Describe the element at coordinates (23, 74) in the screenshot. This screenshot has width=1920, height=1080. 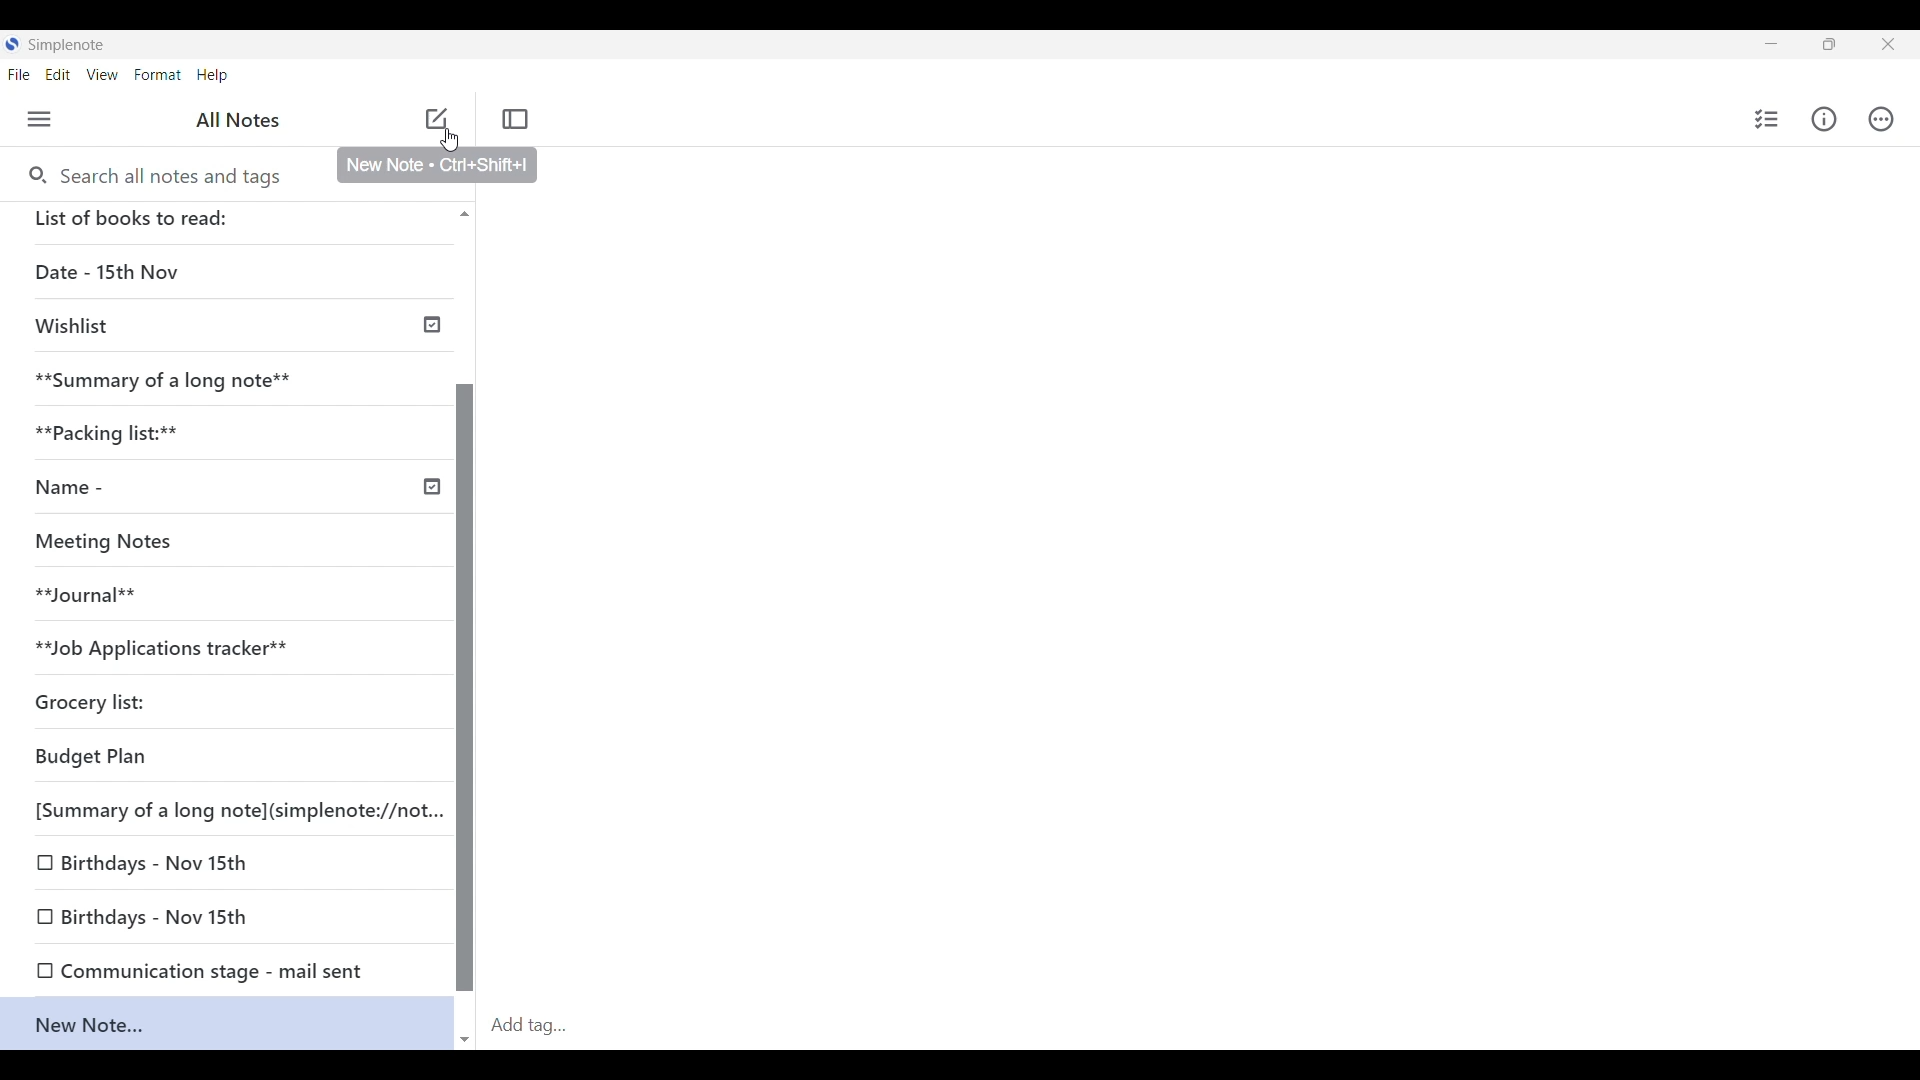
I see `File` at that location.